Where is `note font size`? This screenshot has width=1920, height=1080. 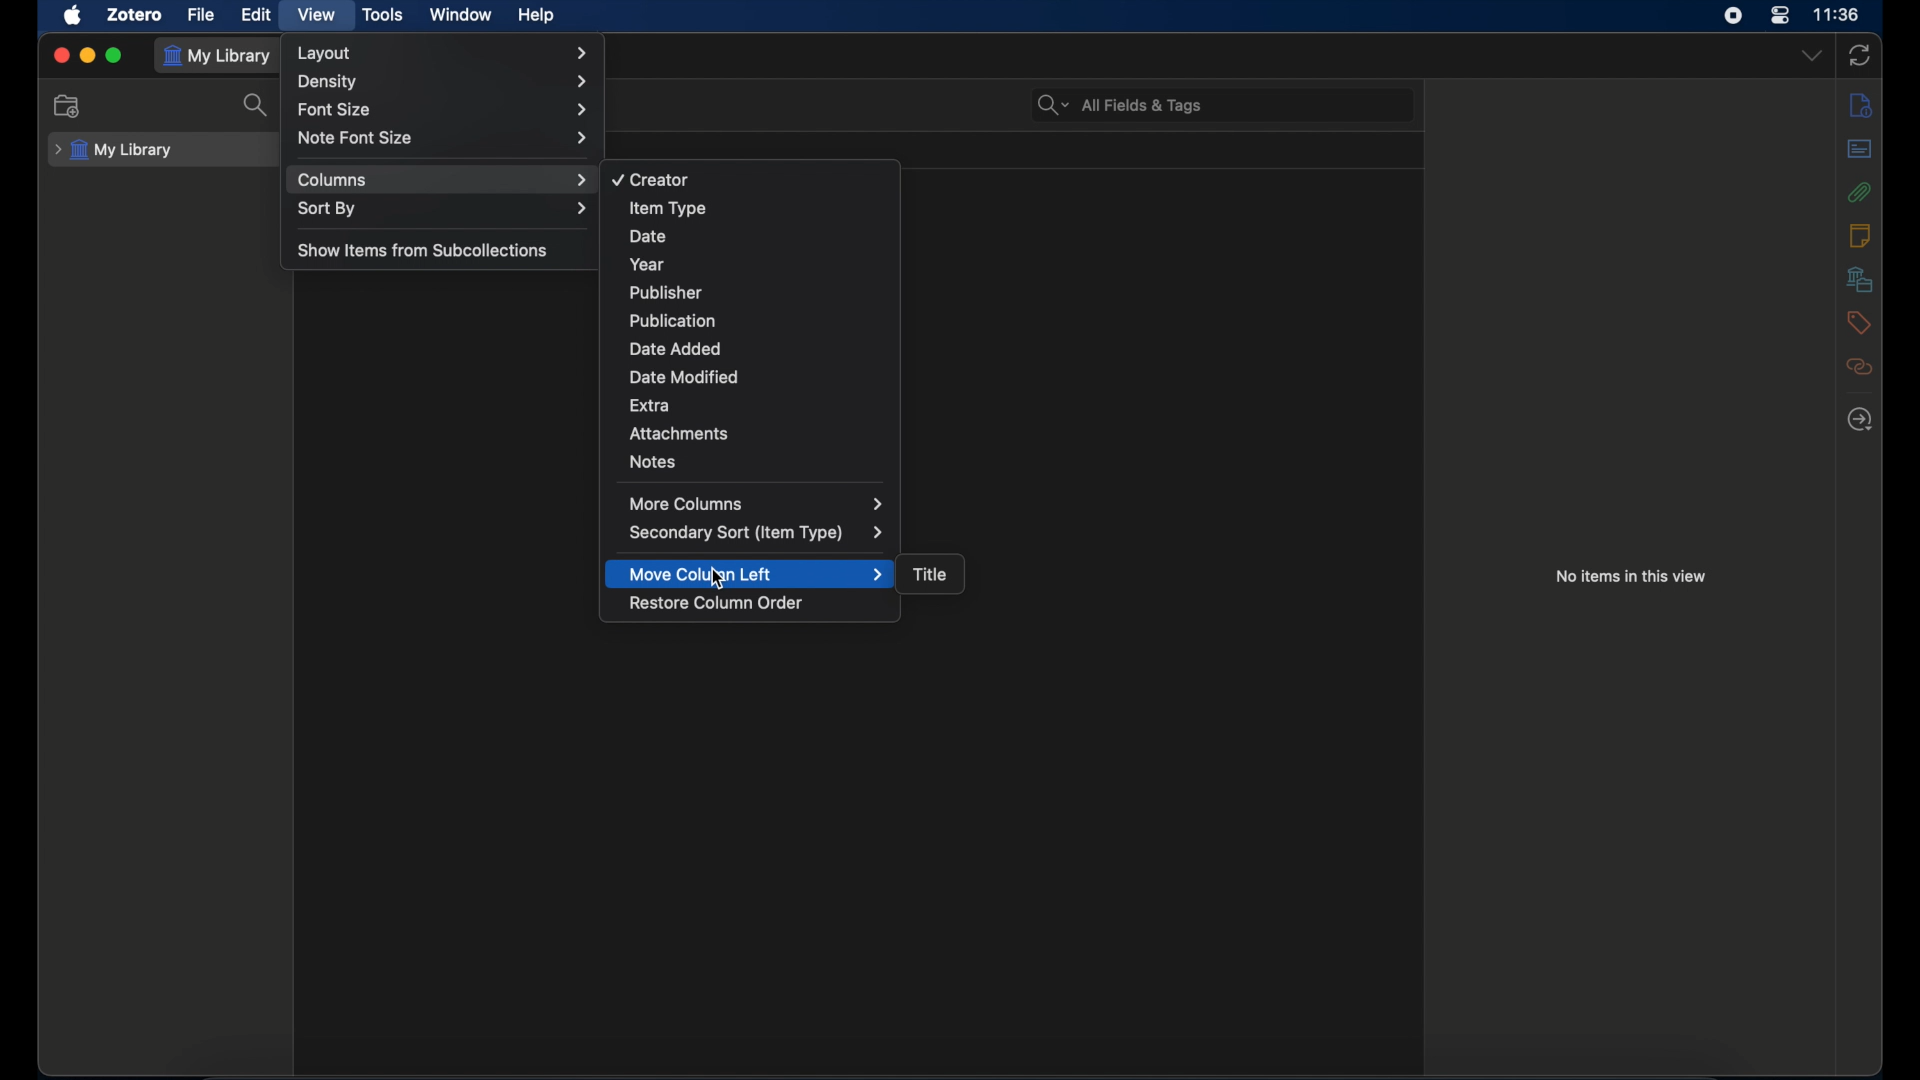
note font size is located at coordinates (443, 138).